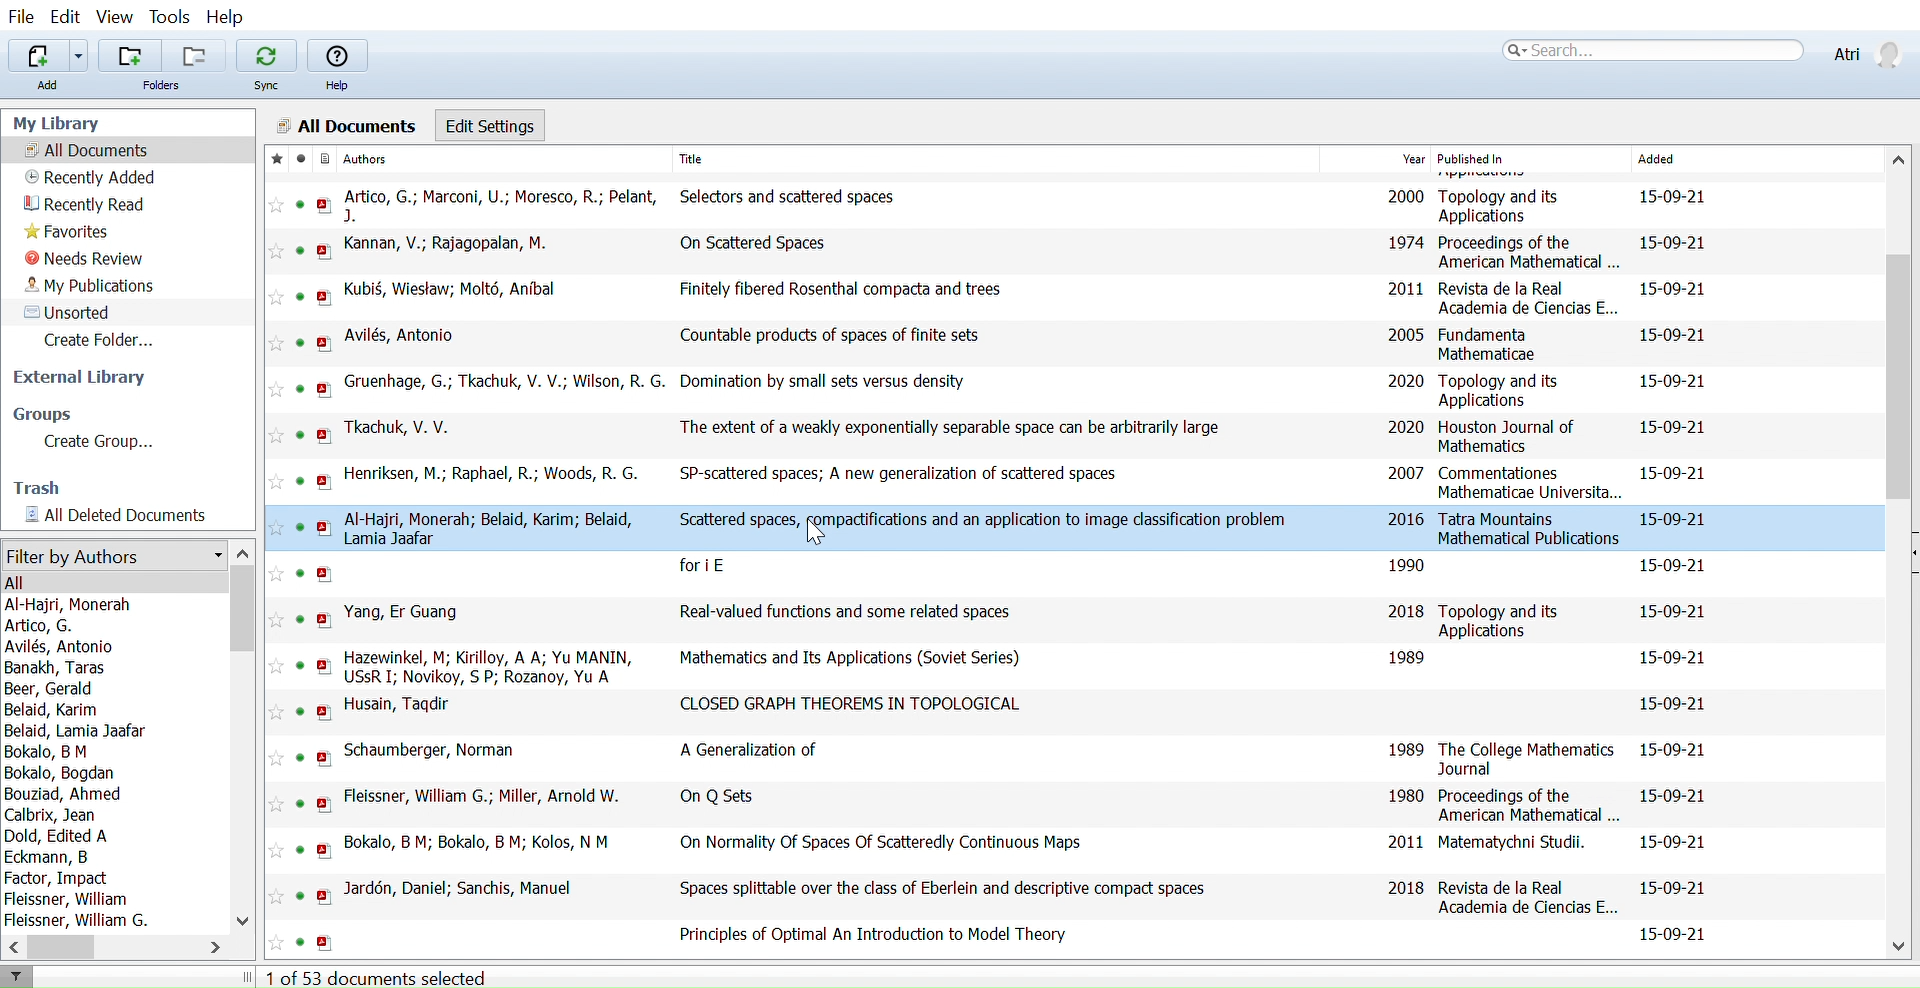 The image size is (1920, 988). What do you see at coordinates (324, 619) in the screenshot?
I see `PDF Document` at bounding box center [324, 619].